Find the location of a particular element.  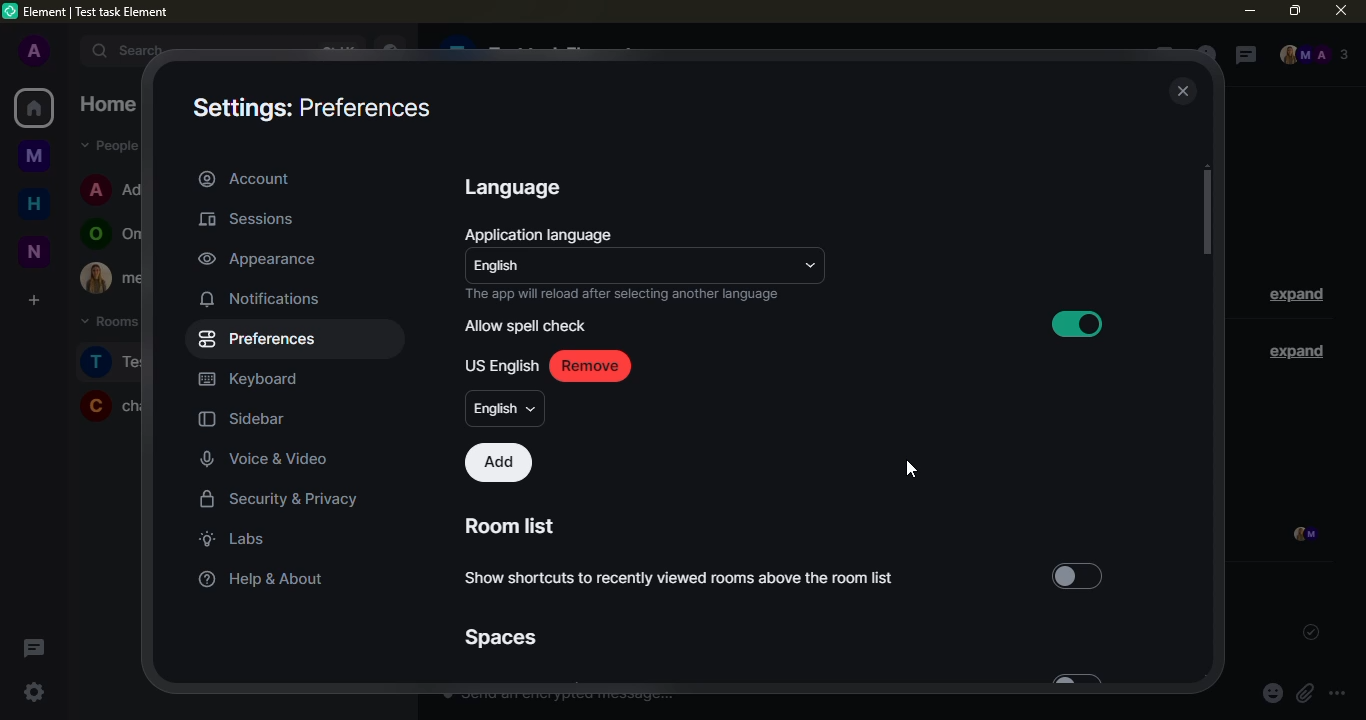

room list is located at coordinates (513, 527).